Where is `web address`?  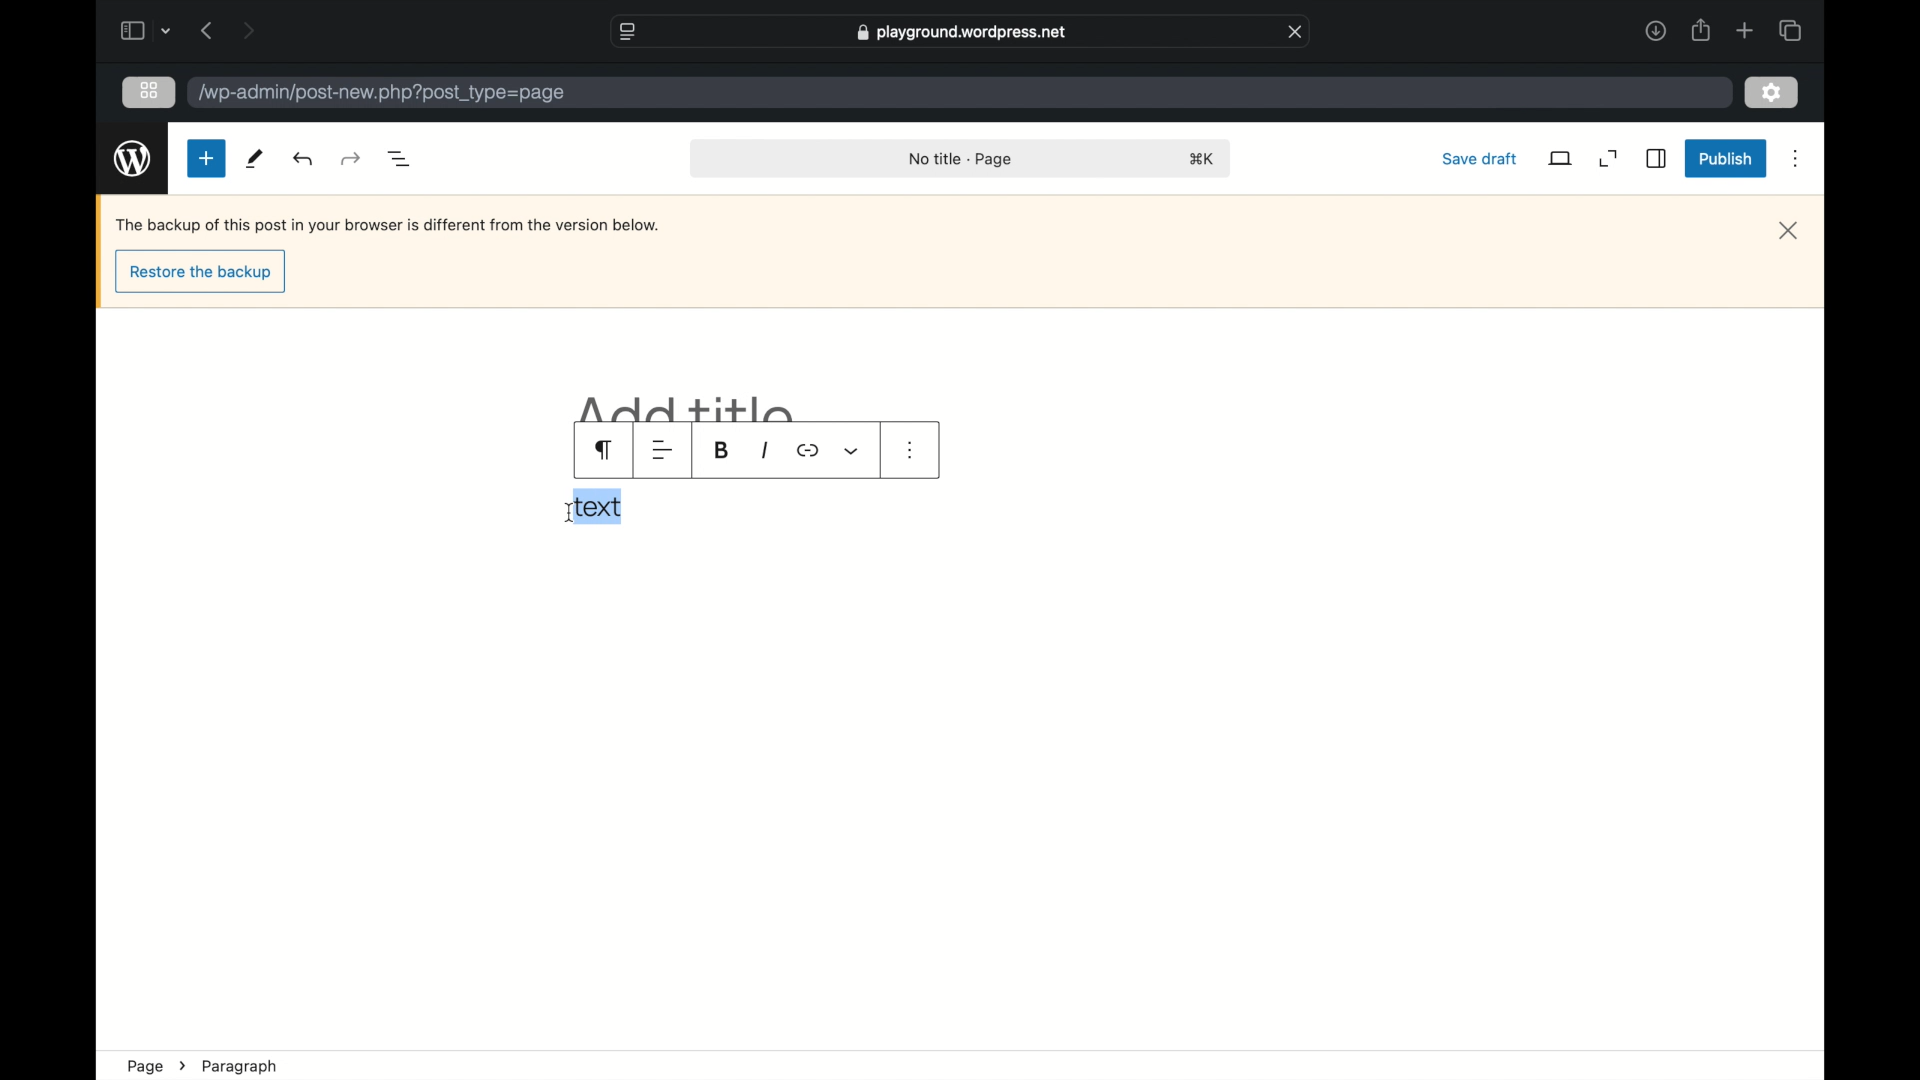
web address is located at coordinates (961, 33).